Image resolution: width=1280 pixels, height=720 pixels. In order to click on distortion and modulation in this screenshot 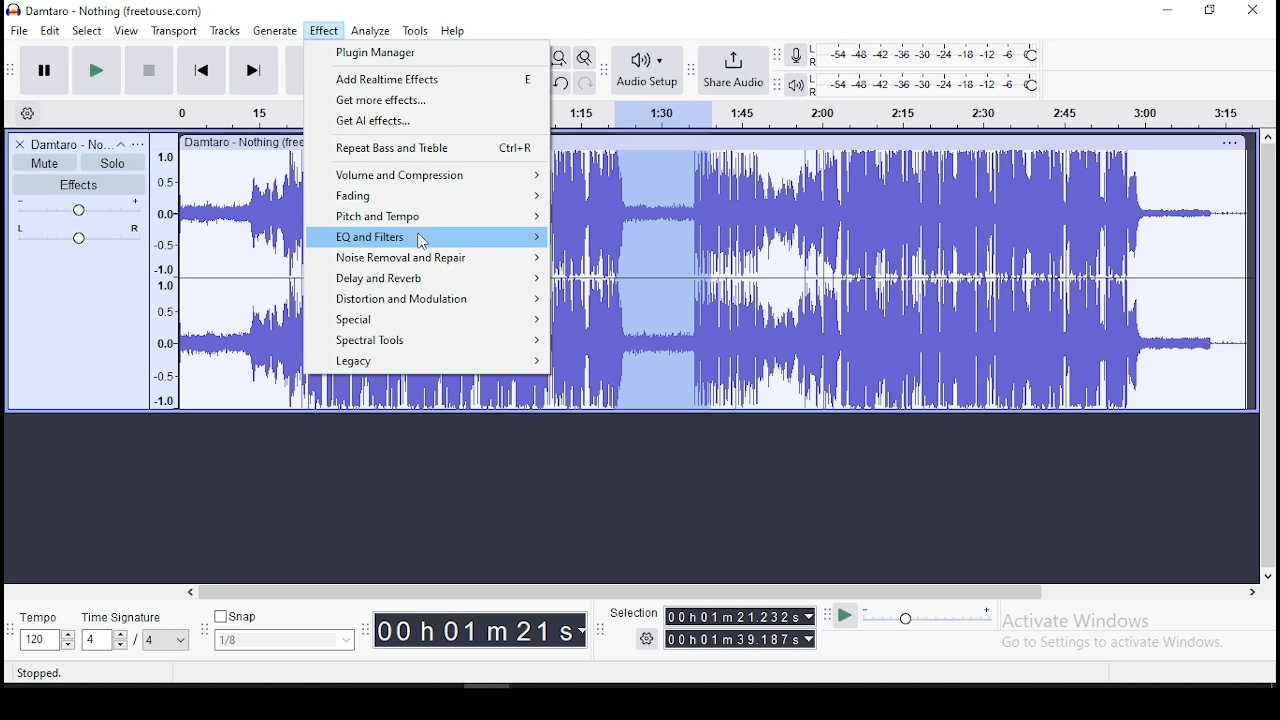, I will do `click(426, 297)`.